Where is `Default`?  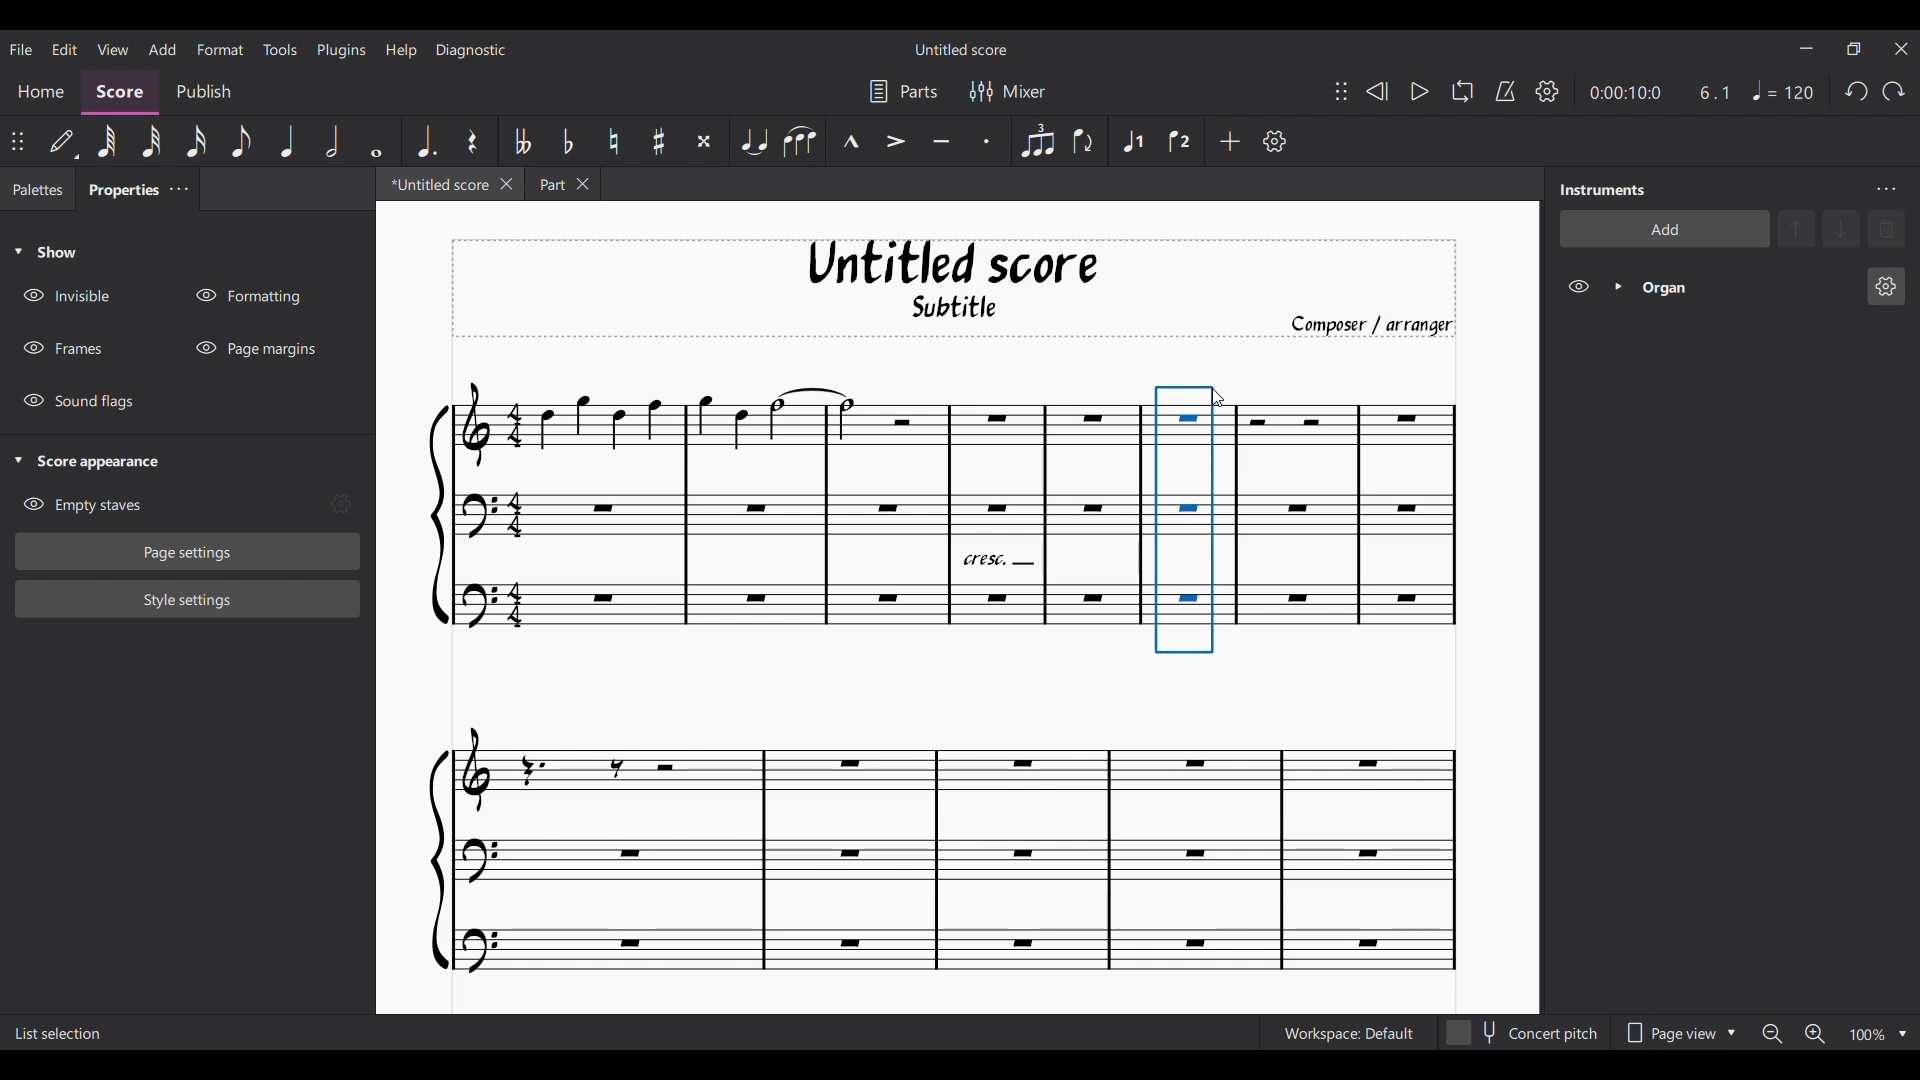 Default is located at coordinates (63, 141).